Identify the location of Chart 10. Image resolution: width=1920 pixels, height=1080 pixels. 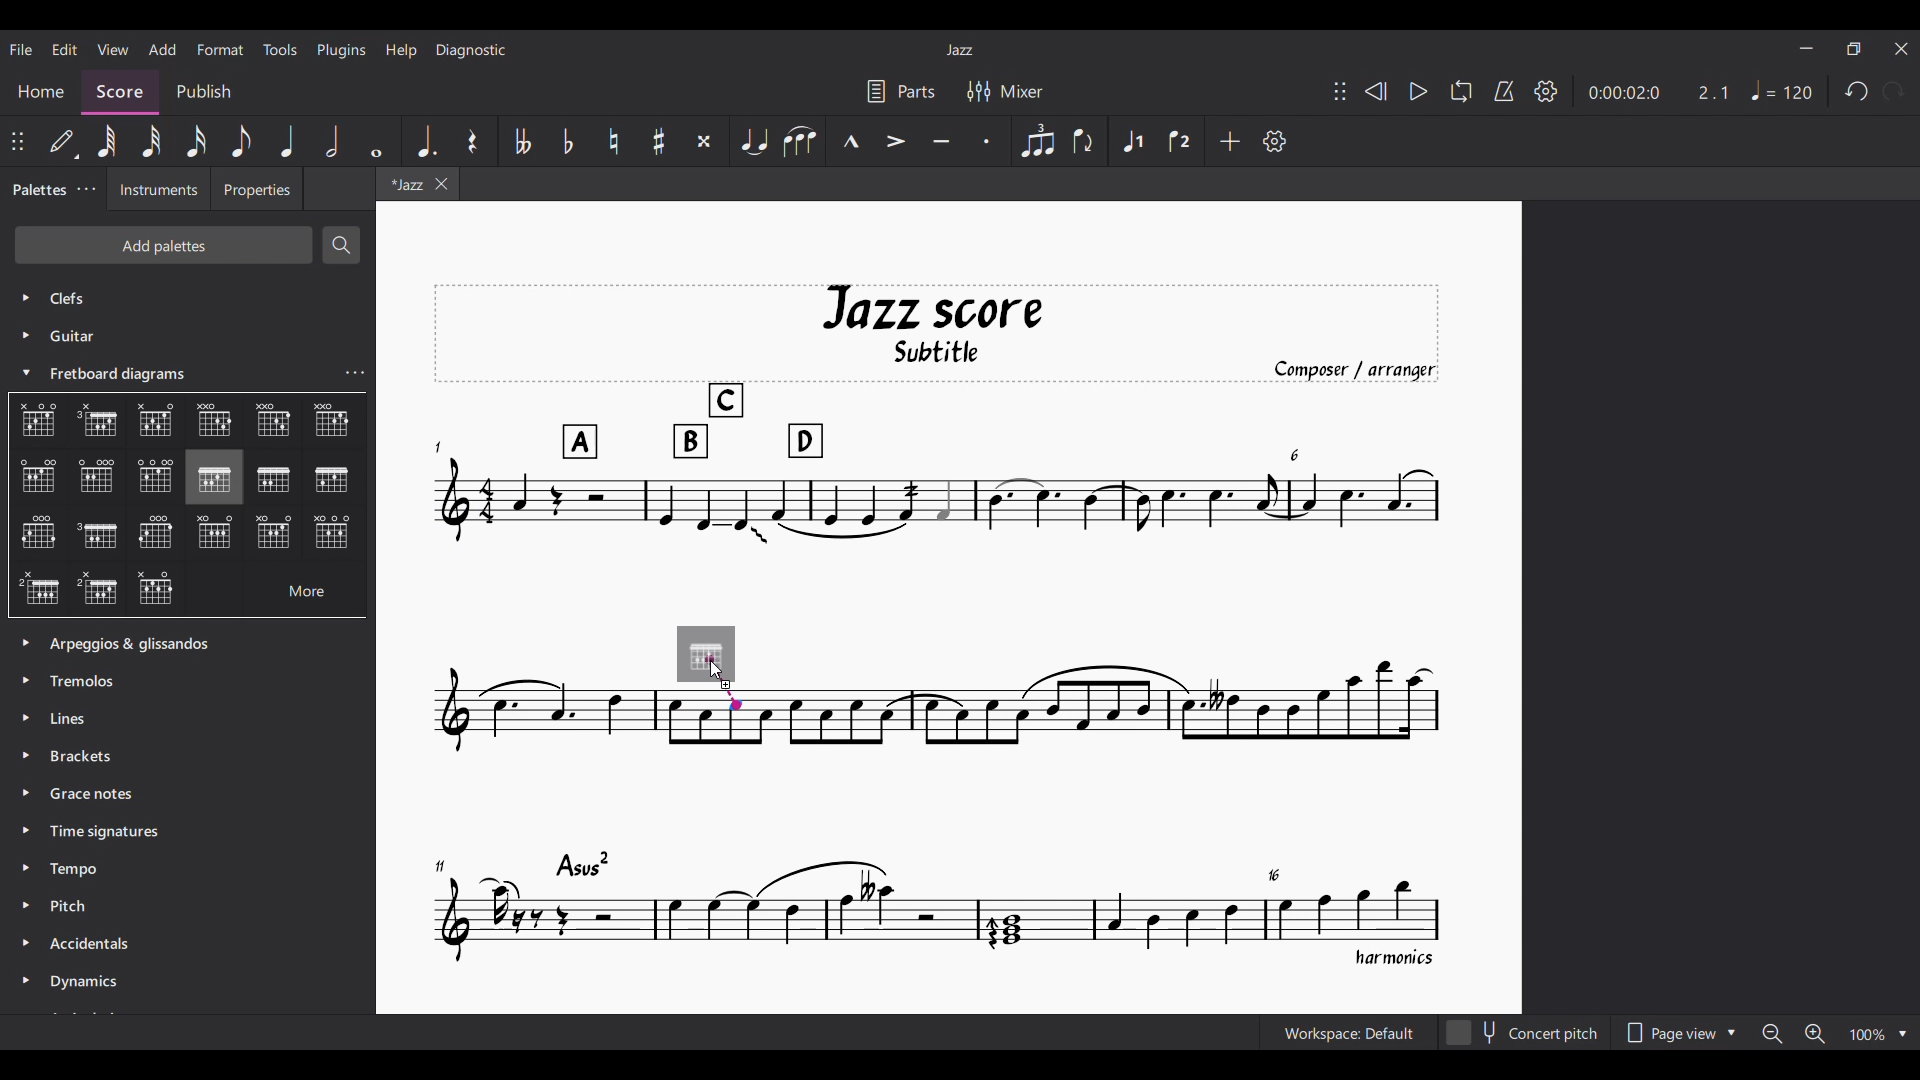
(276, 479).